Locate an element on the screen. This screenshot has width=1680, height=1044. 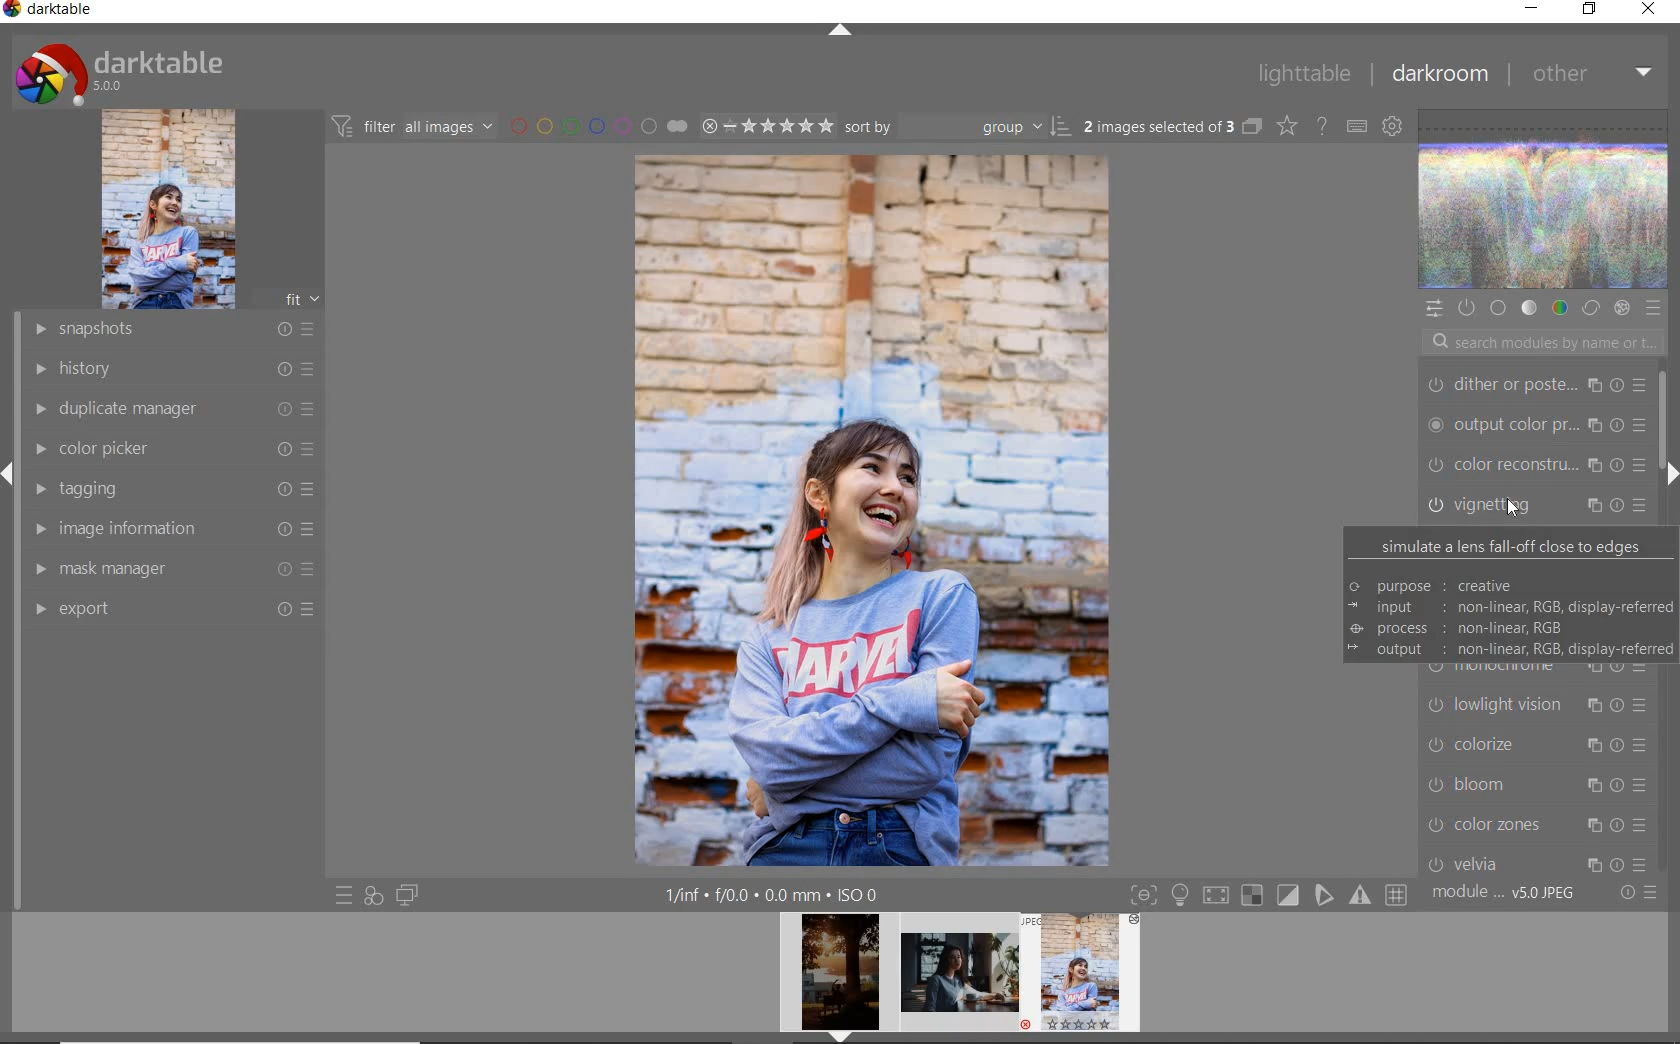
CHANGE TYPE OF OVERLAYS is located at coordinates (1286, 125).